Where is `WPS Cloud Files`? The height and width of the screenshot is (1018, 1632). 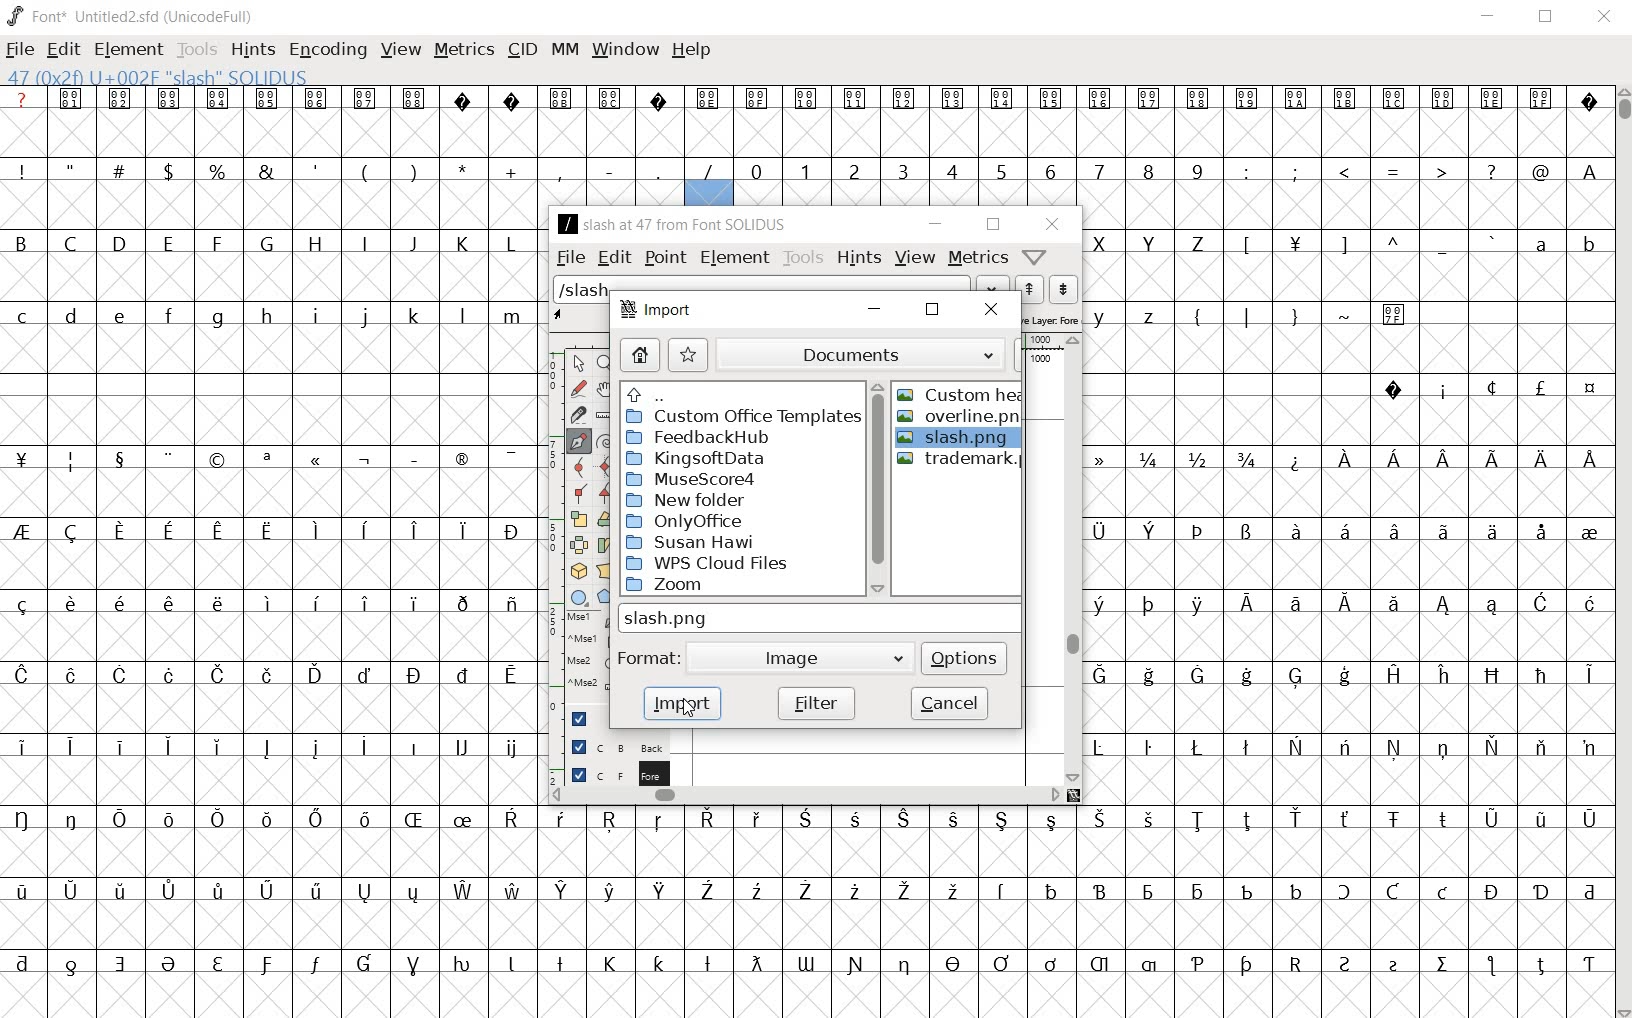 WPS Cloud Files is located at coordinates (706, 564).